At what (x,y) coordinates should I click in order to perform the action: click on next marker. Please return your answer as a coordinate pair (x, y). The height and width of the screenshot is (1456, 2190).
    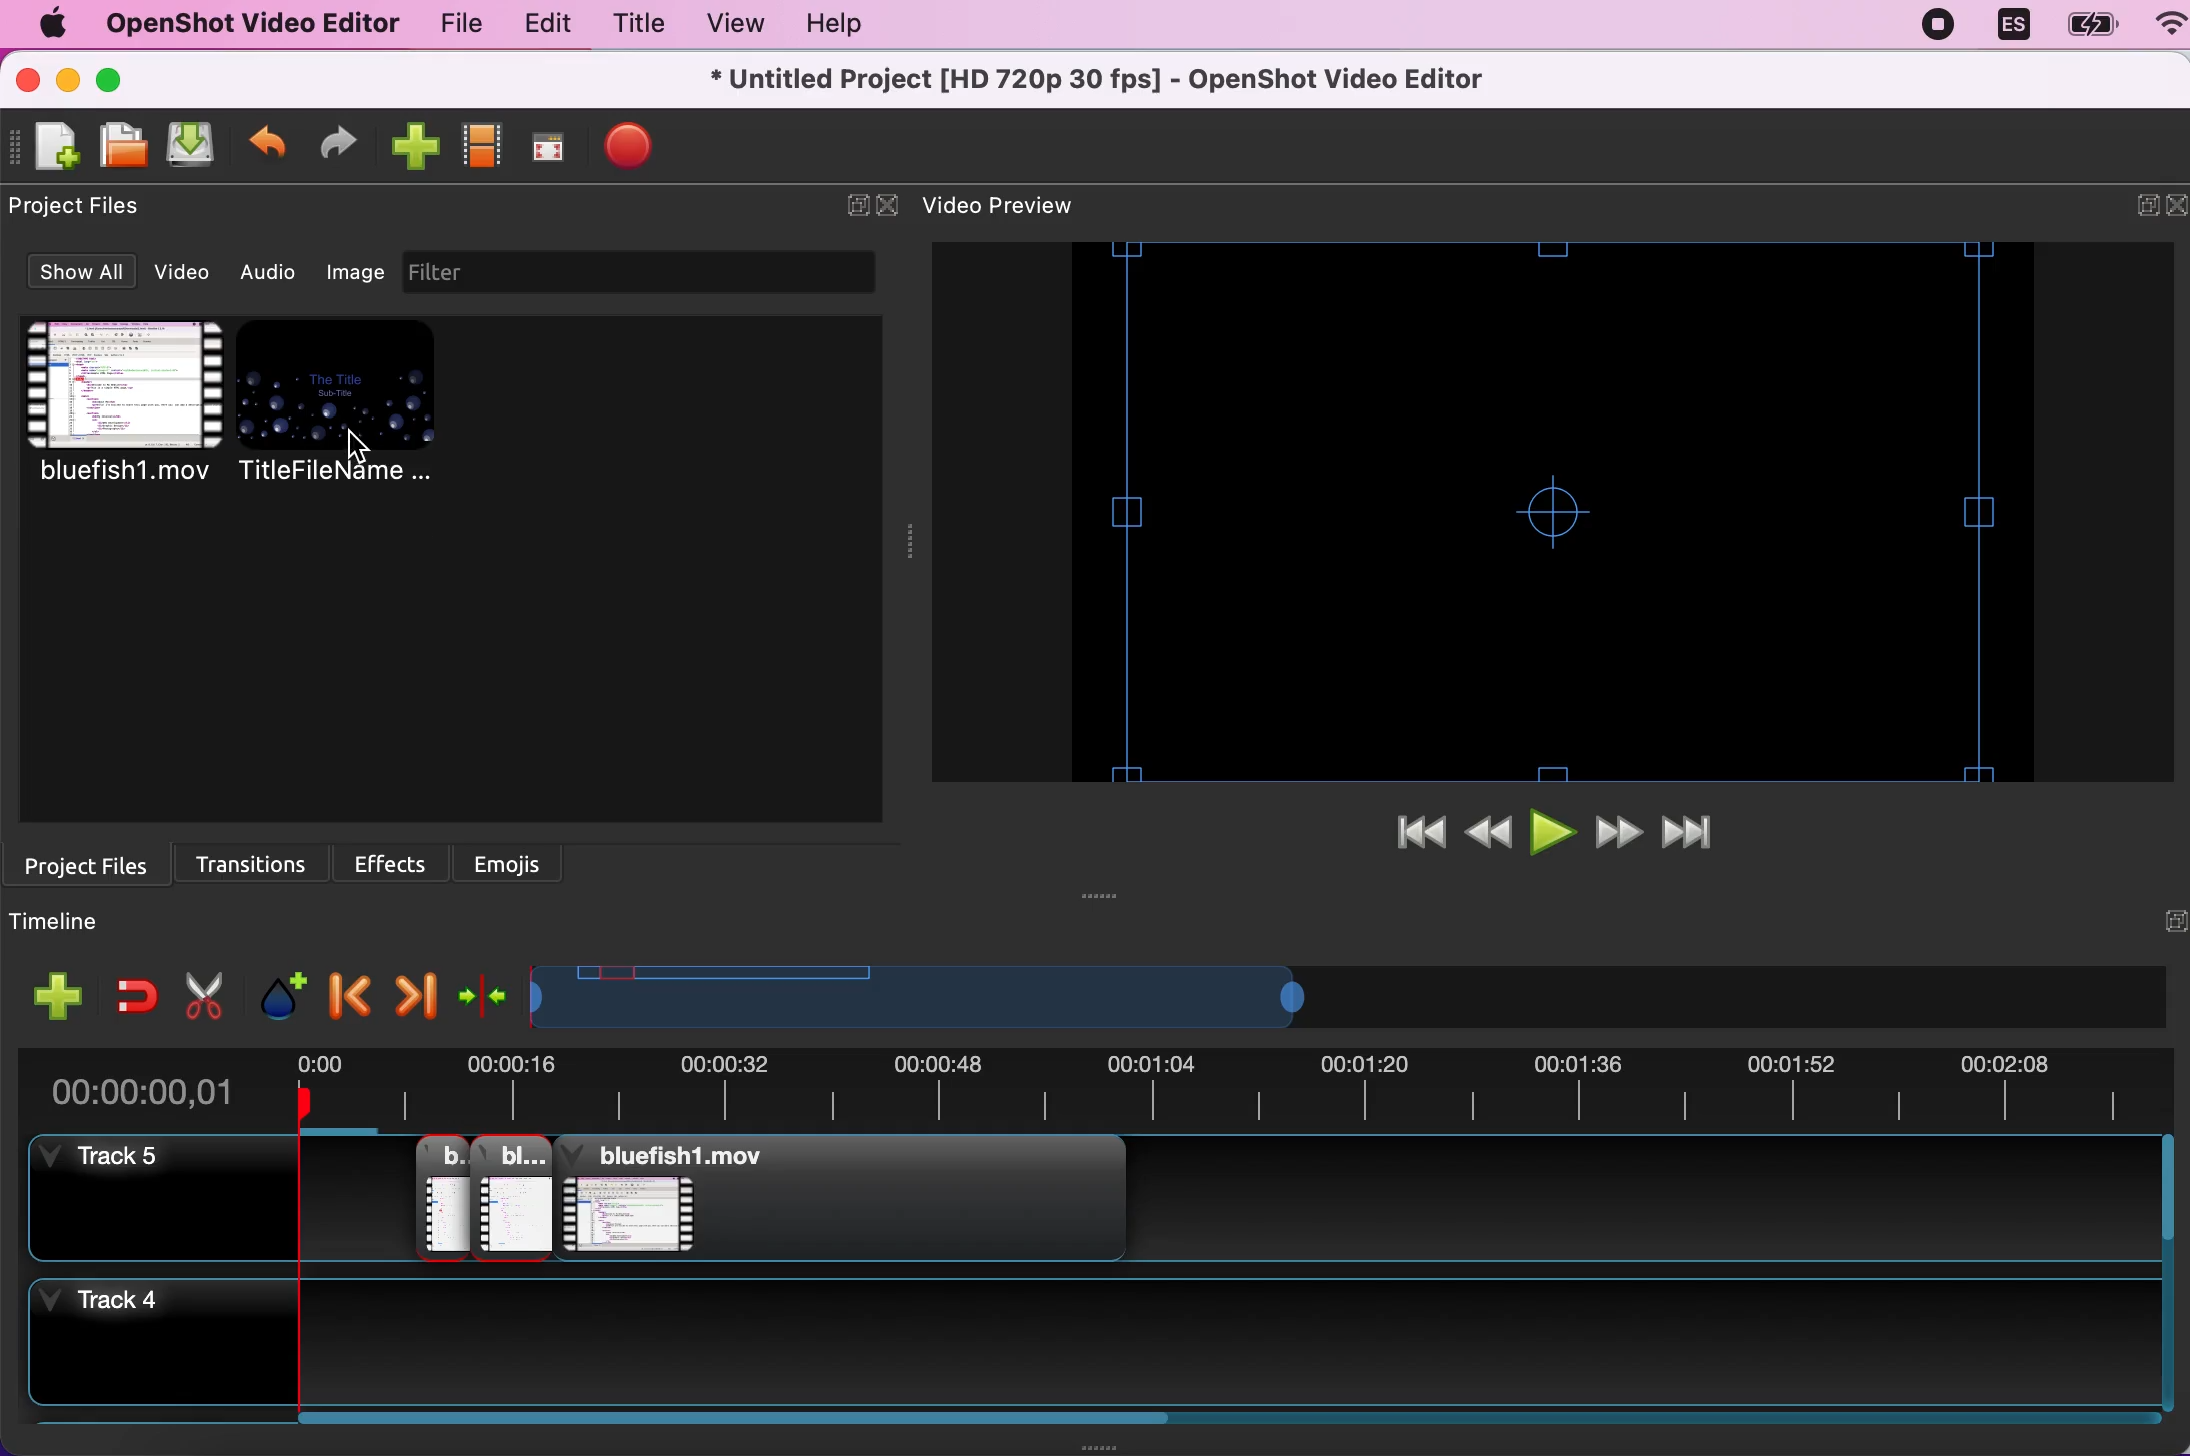
    Looking at the image, I should click on (414, 990).